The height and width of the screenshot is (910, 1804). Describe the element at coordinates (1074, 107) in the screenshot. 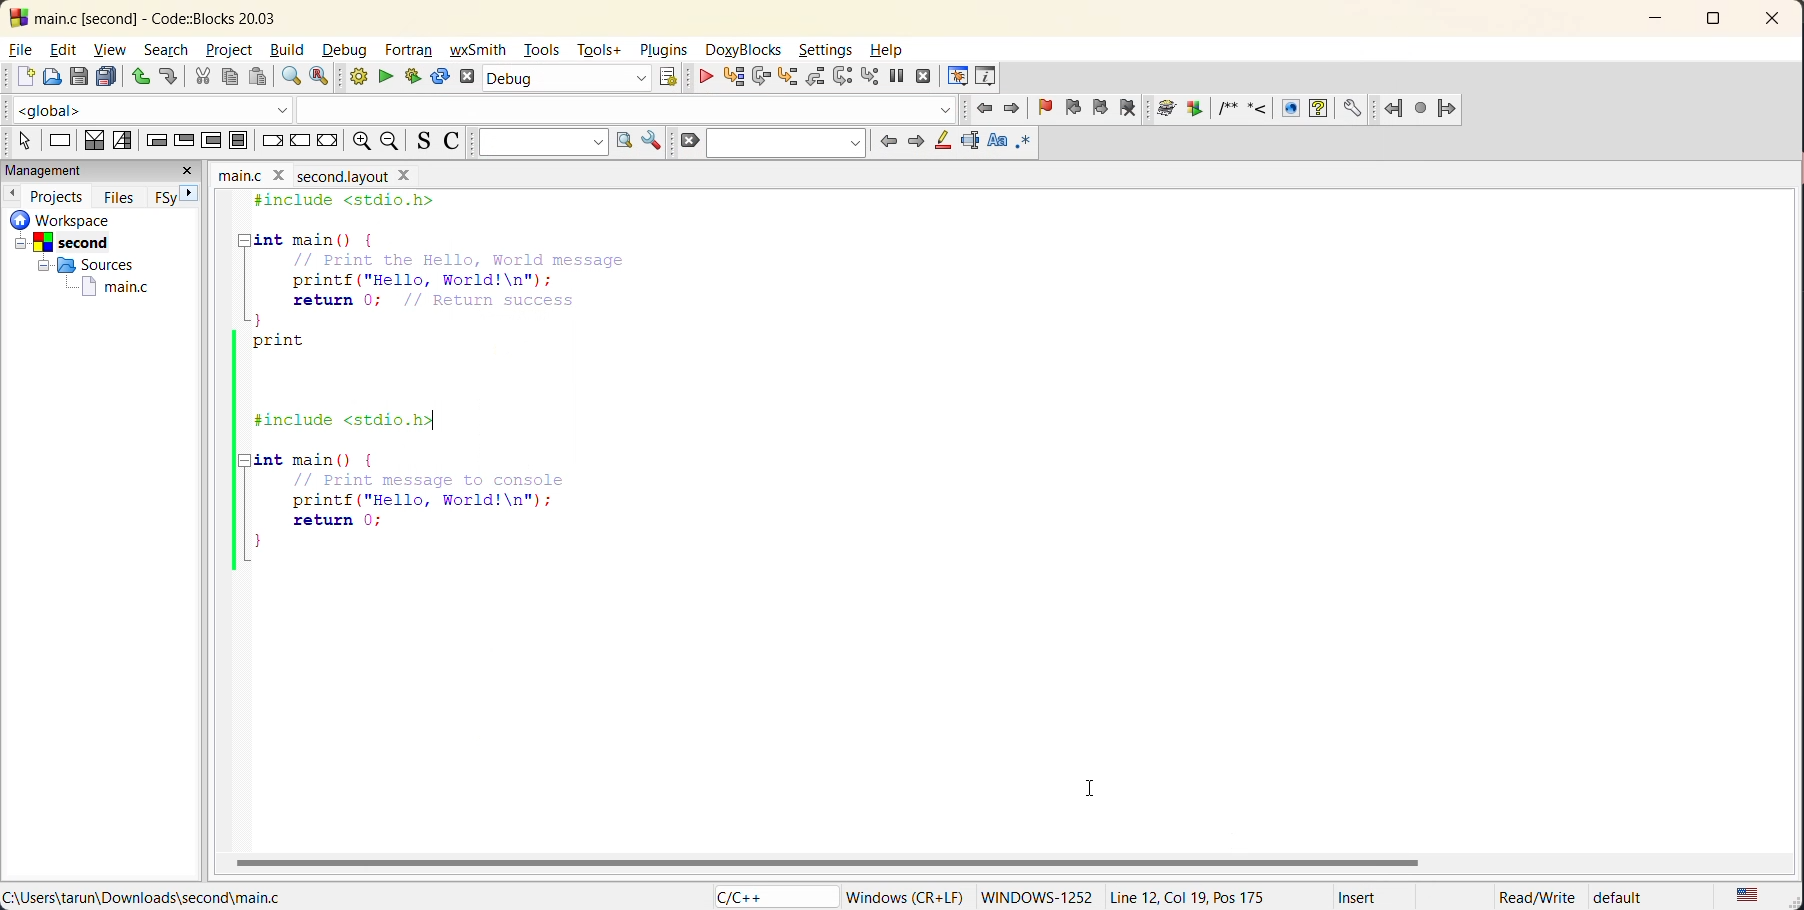

I see `previous bookmark` at that location.